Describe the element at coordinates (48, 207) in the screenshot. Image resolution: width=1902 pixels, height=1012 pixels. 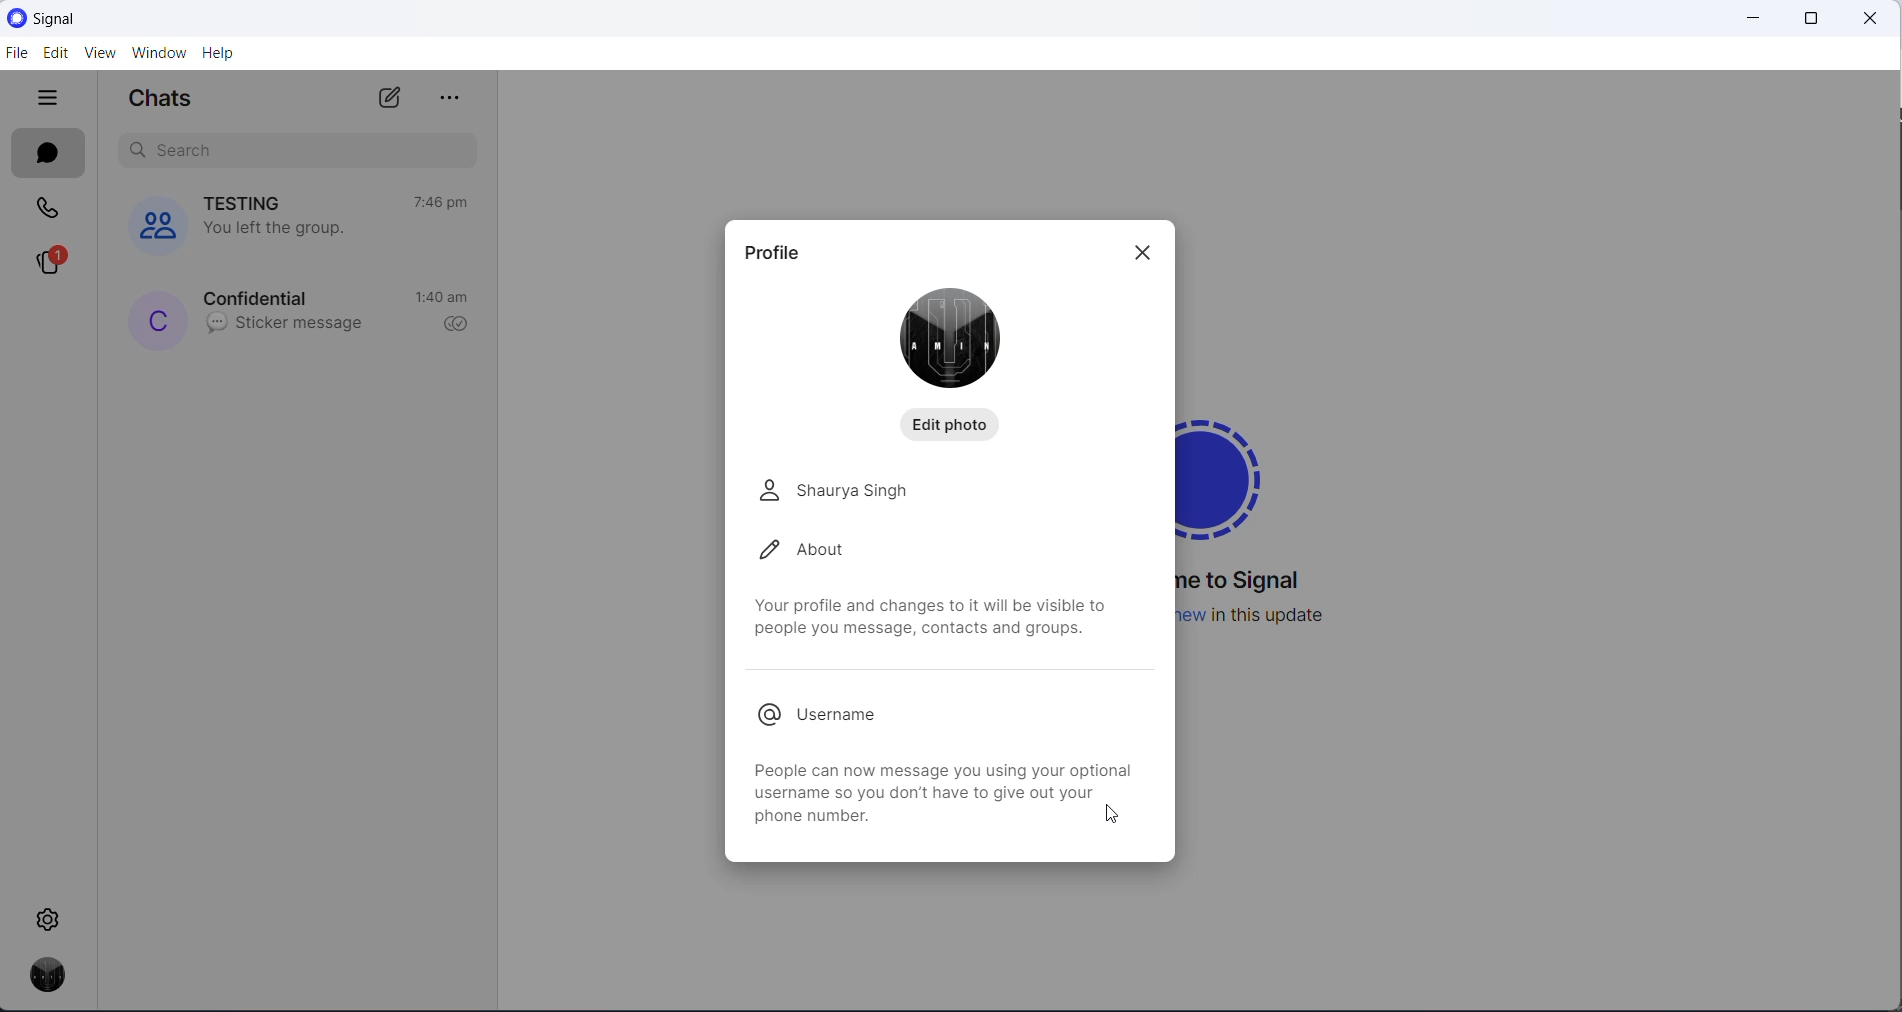
I see `calls` at that location.